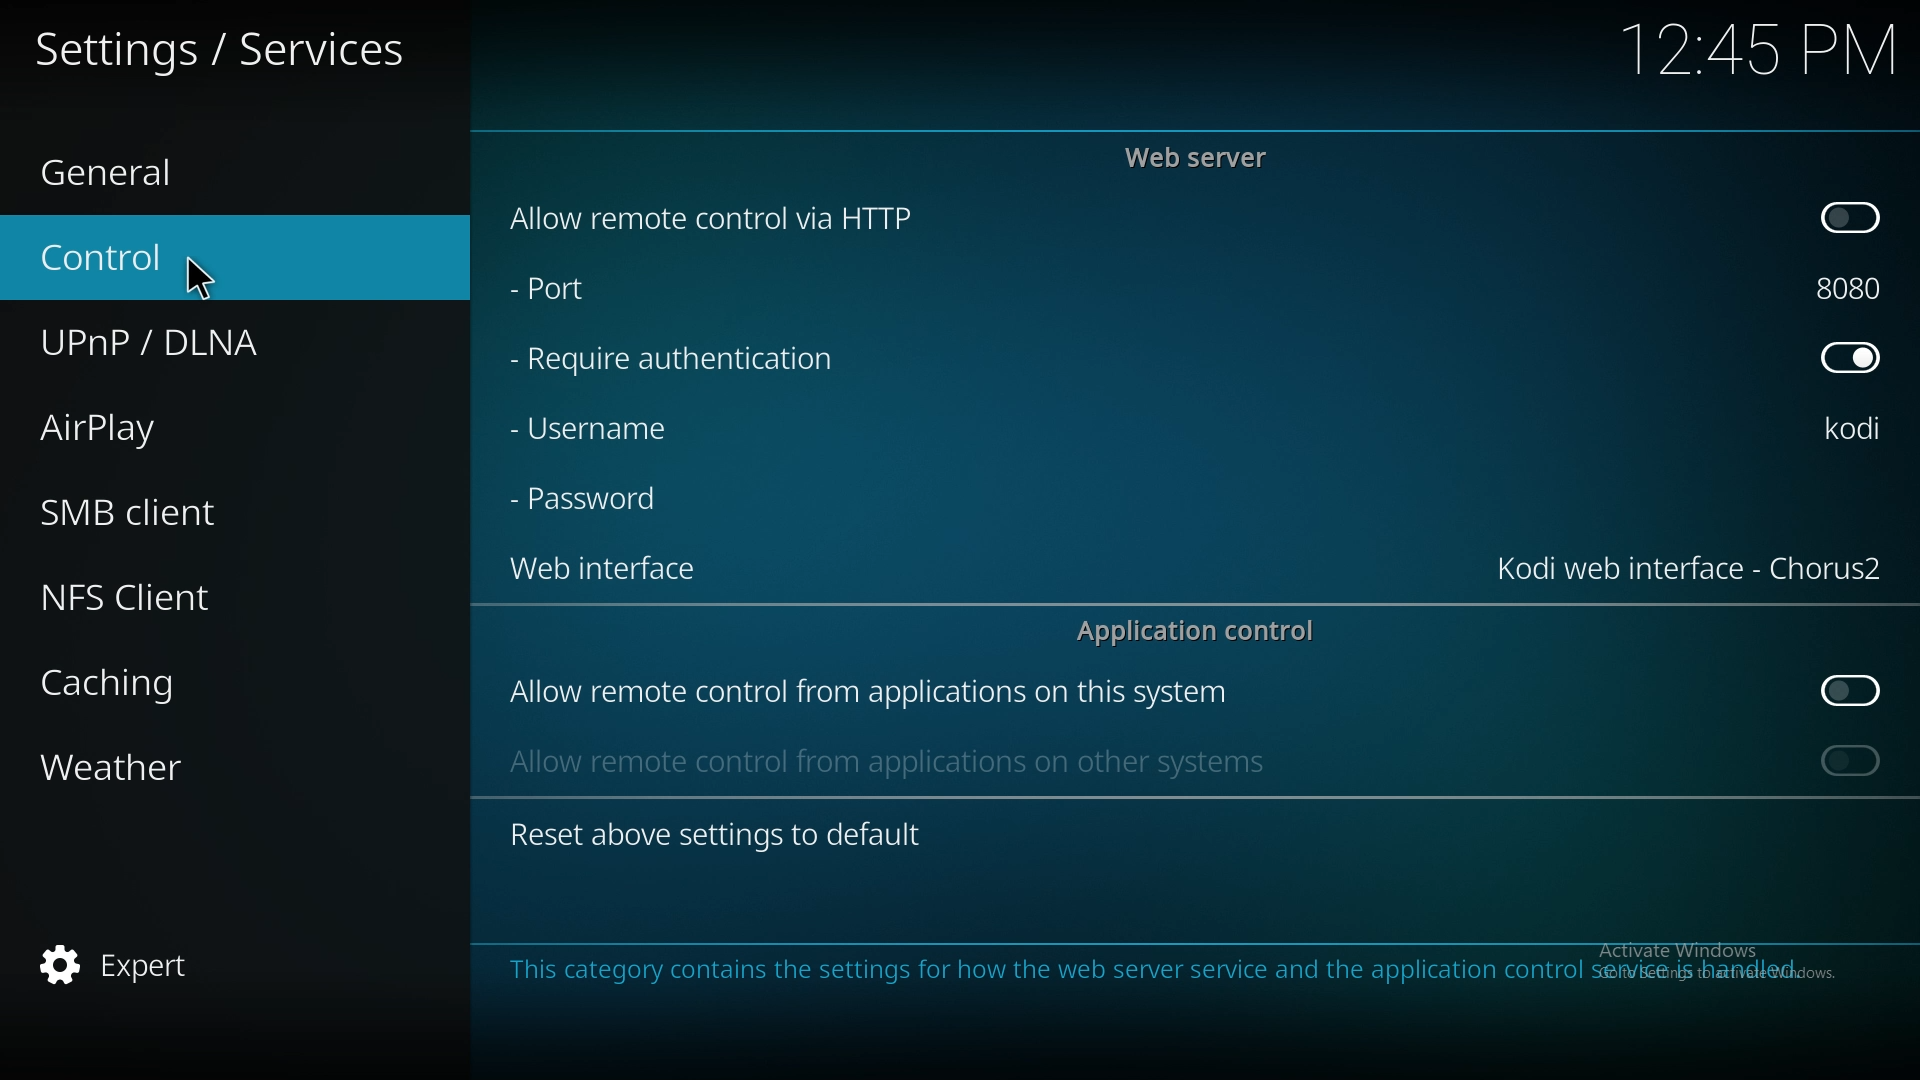 This screenshot has height=1080, width=1920. What do you see at coordinates (1855, 431) in the screenshot?
I see `username` at bounding box center [1855, 431].